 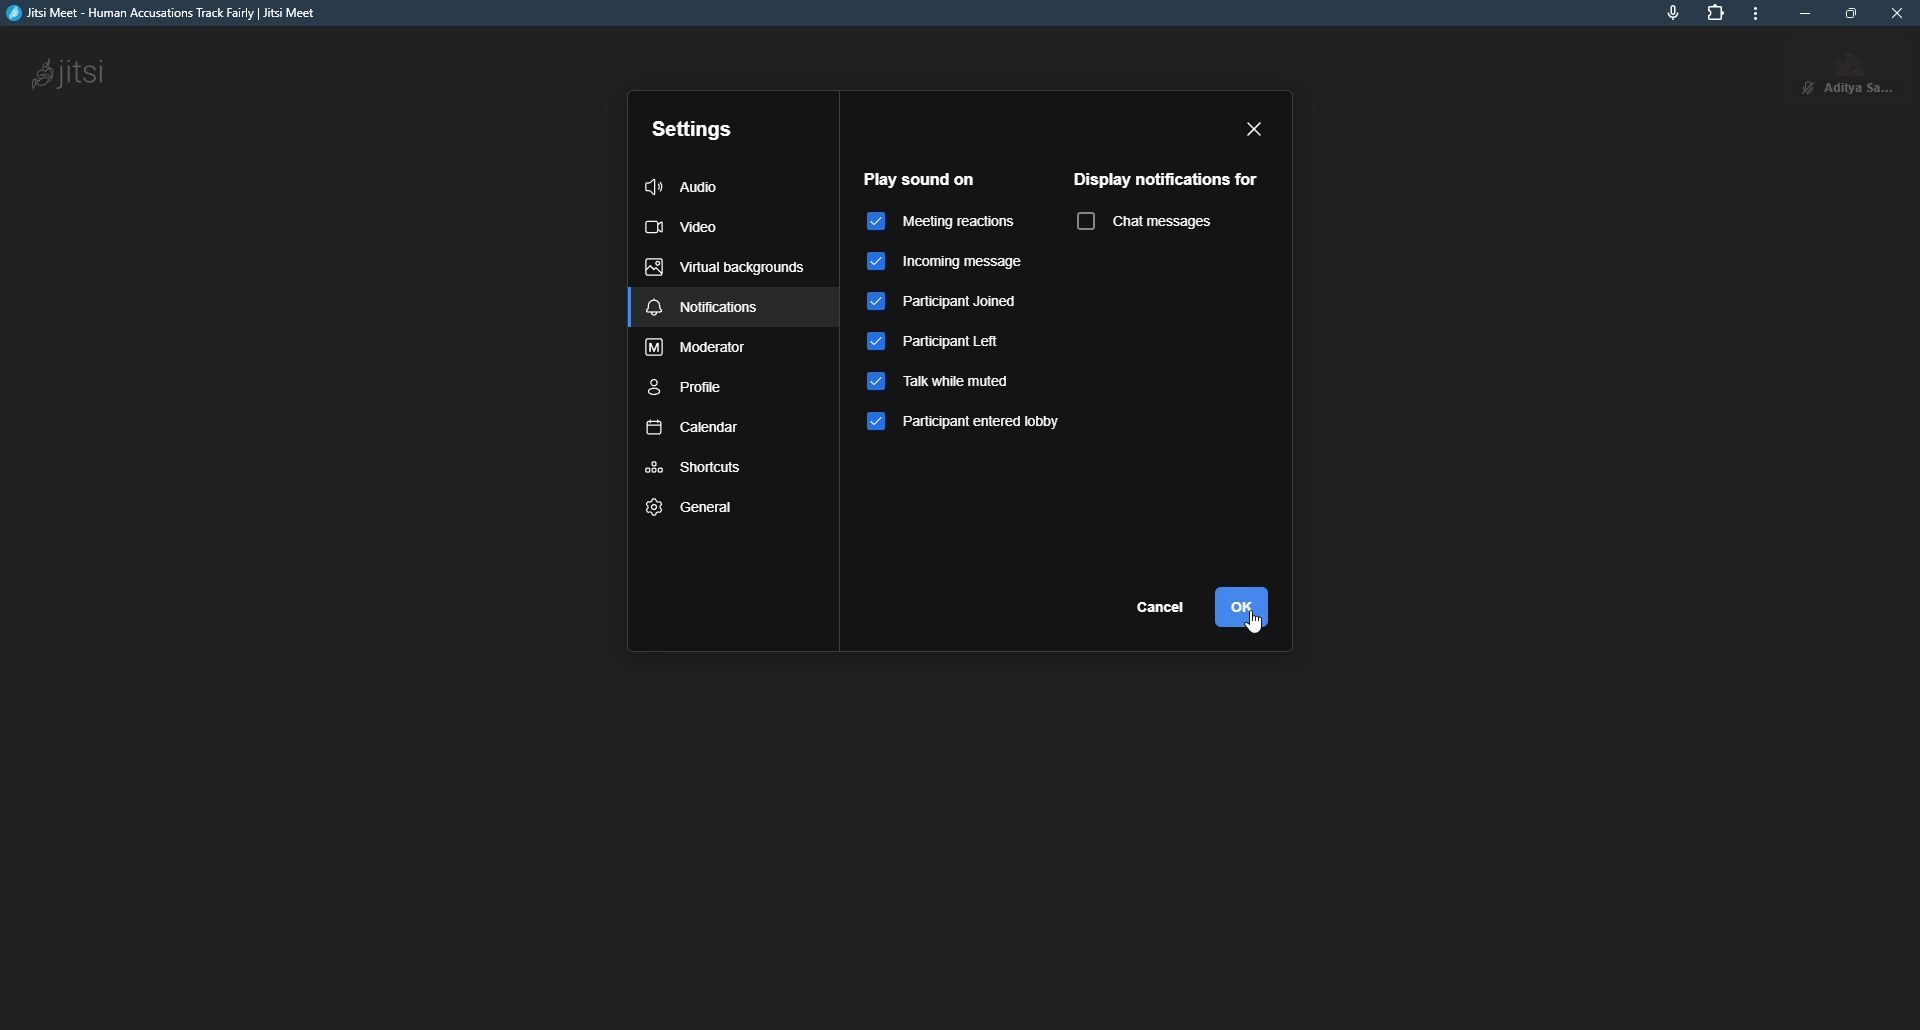 What do you see at coordinates (1256, 129) in the screenshot?
I see `close` at bounding box center [1256, 129].